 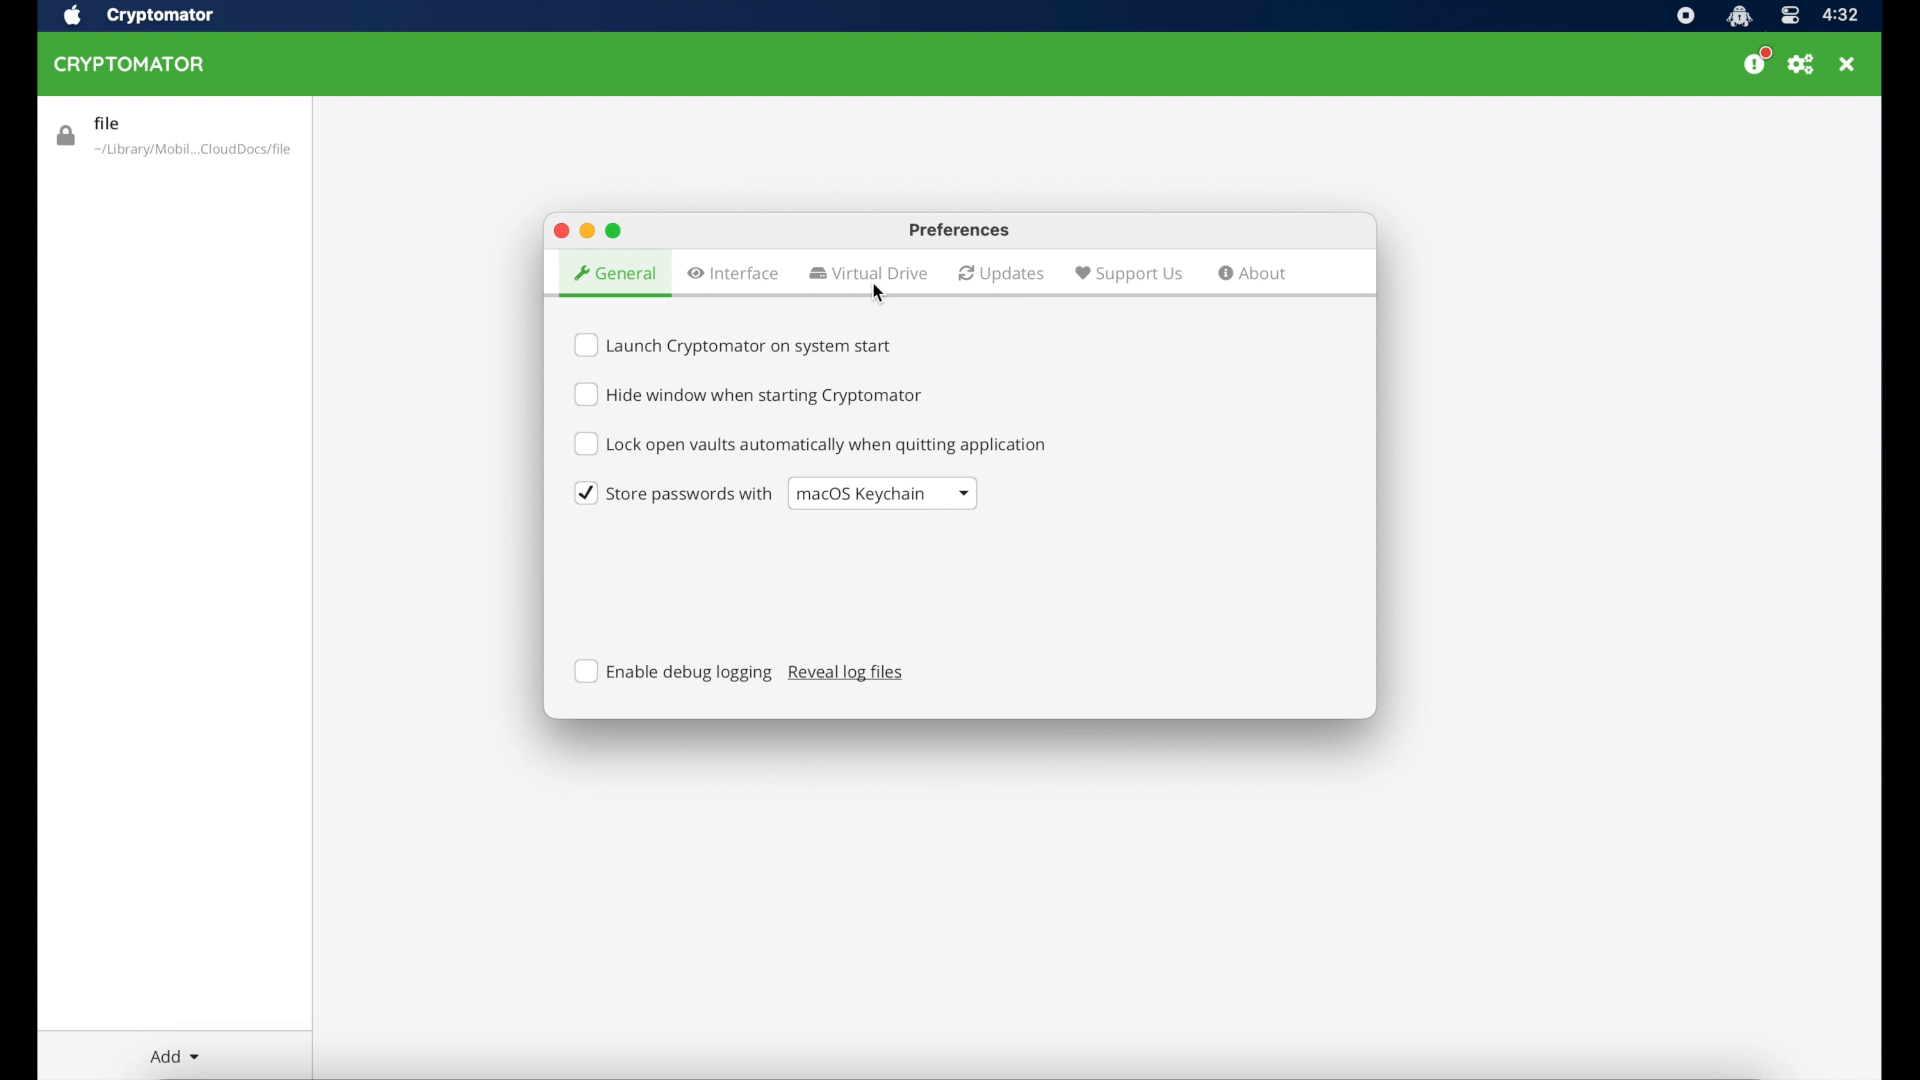 What do you see at coordinates (585, 231) in the screenshot?
I see `minimize` at bounding box center [585, 231].